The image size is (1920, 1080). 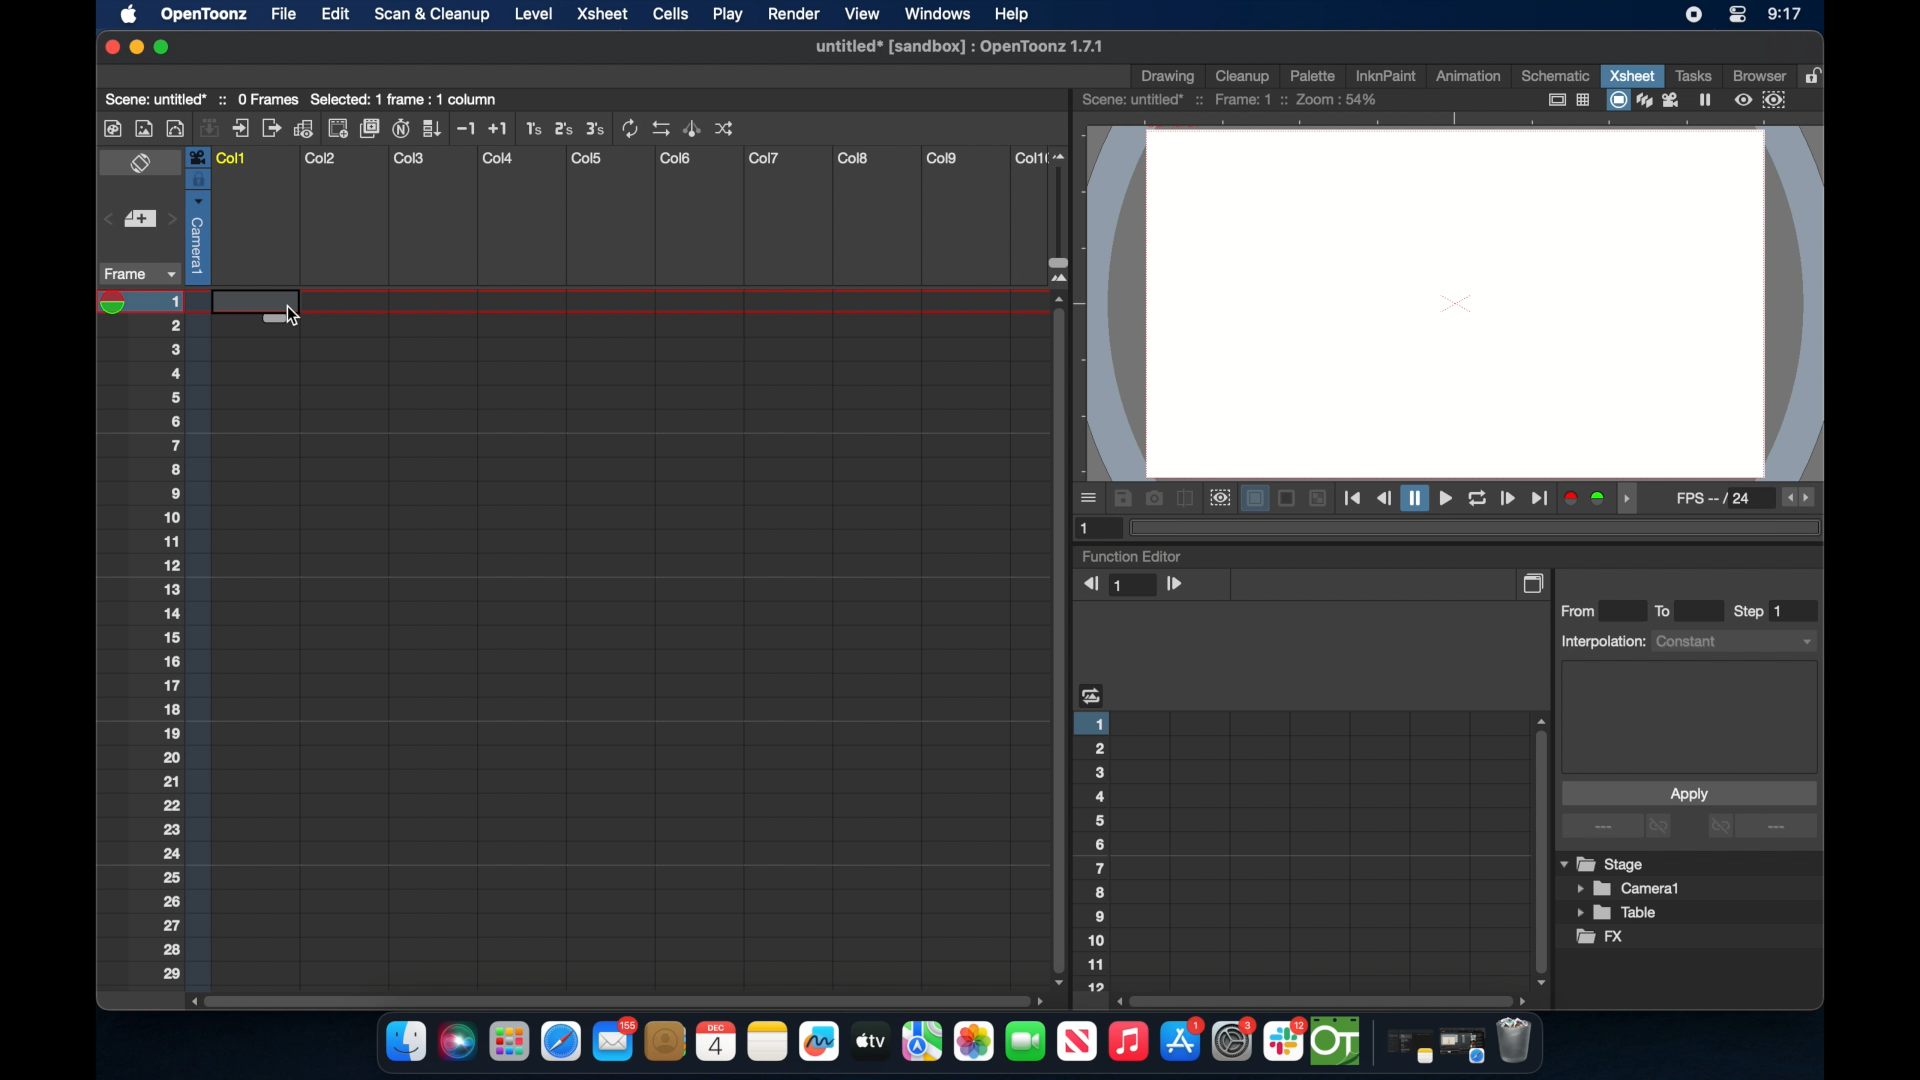 What do you see at coordinates (1154, 498) in the screenshot?
I see `snapshot` at bounding box center [1154, 498].